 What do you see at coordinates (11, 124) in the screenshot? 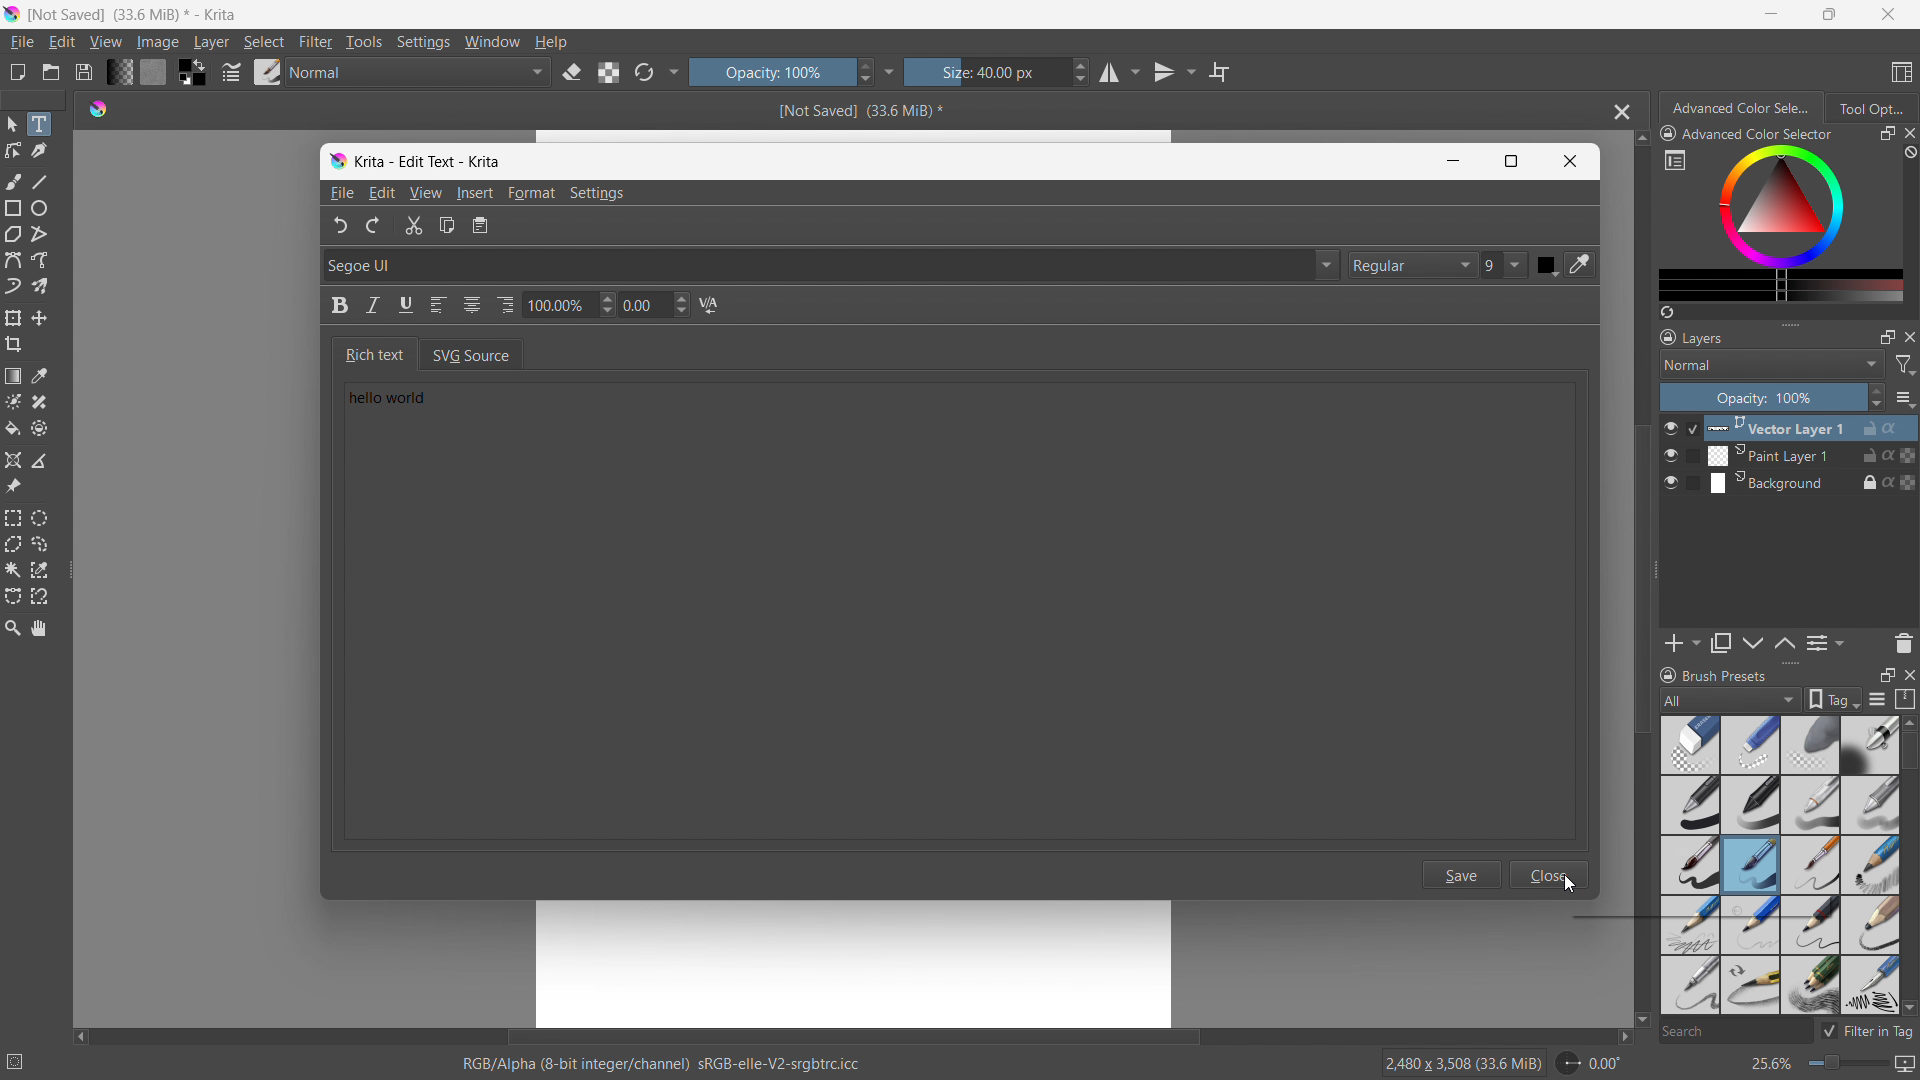
I see `select shapes tool` at bounding box center [11, 124].